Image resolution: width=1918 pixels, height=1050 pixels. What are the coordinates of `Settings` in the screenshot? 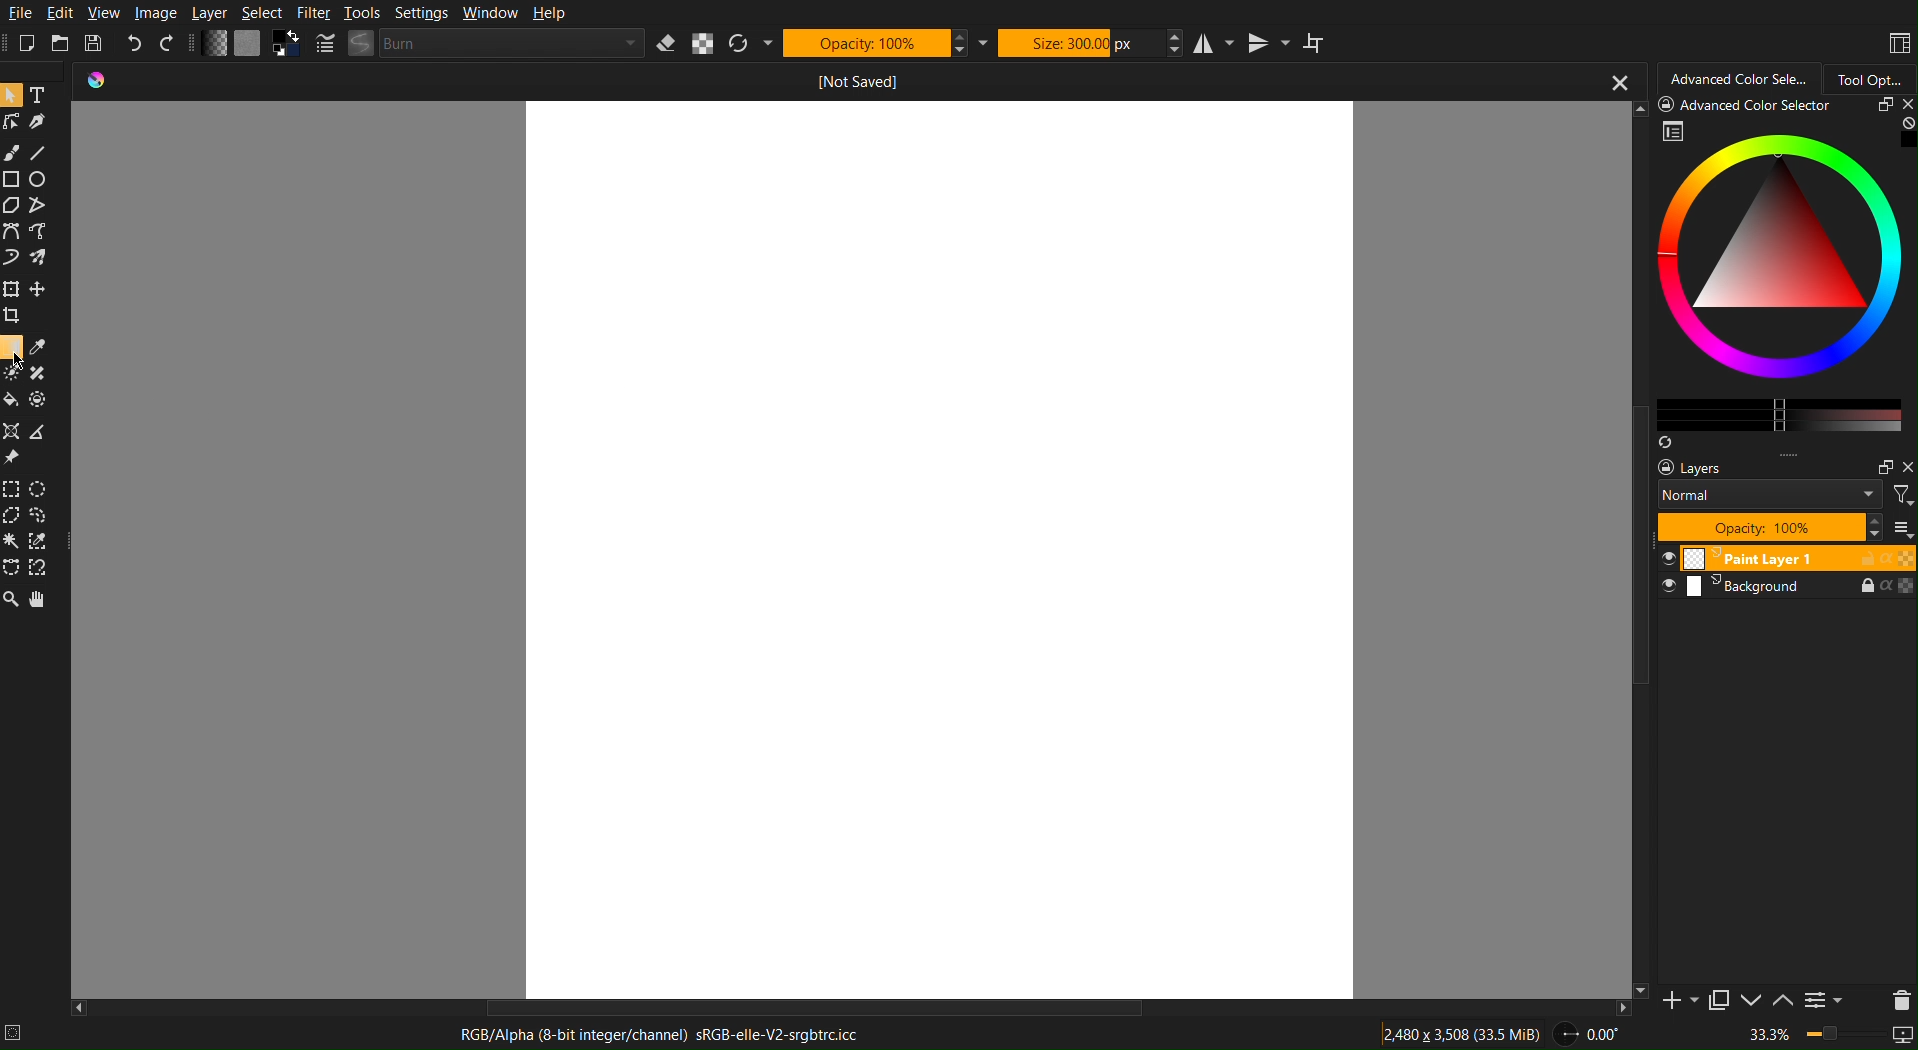 It's located at (418, 13).